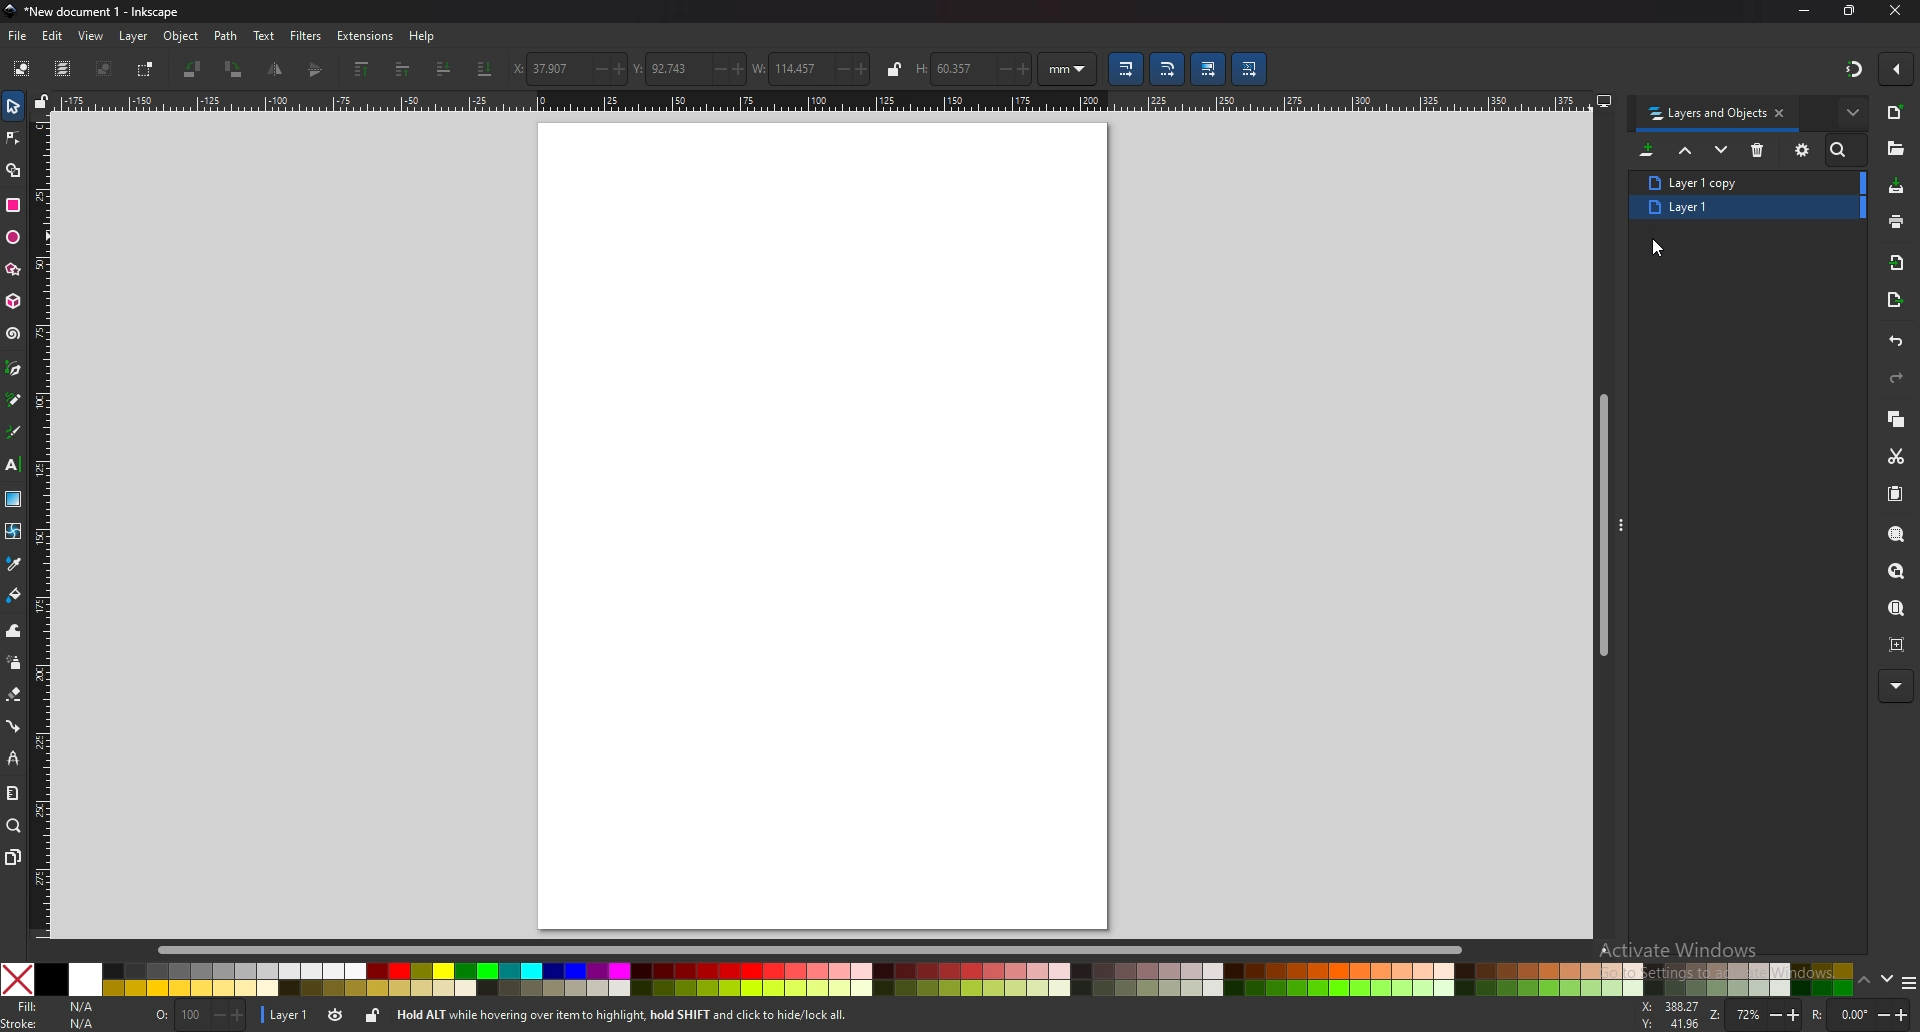 The width and height of the screenshot is (1920, 1032). Describe the element at coordinates (1803, 150) in the screenshot. I see `settings` at that location.